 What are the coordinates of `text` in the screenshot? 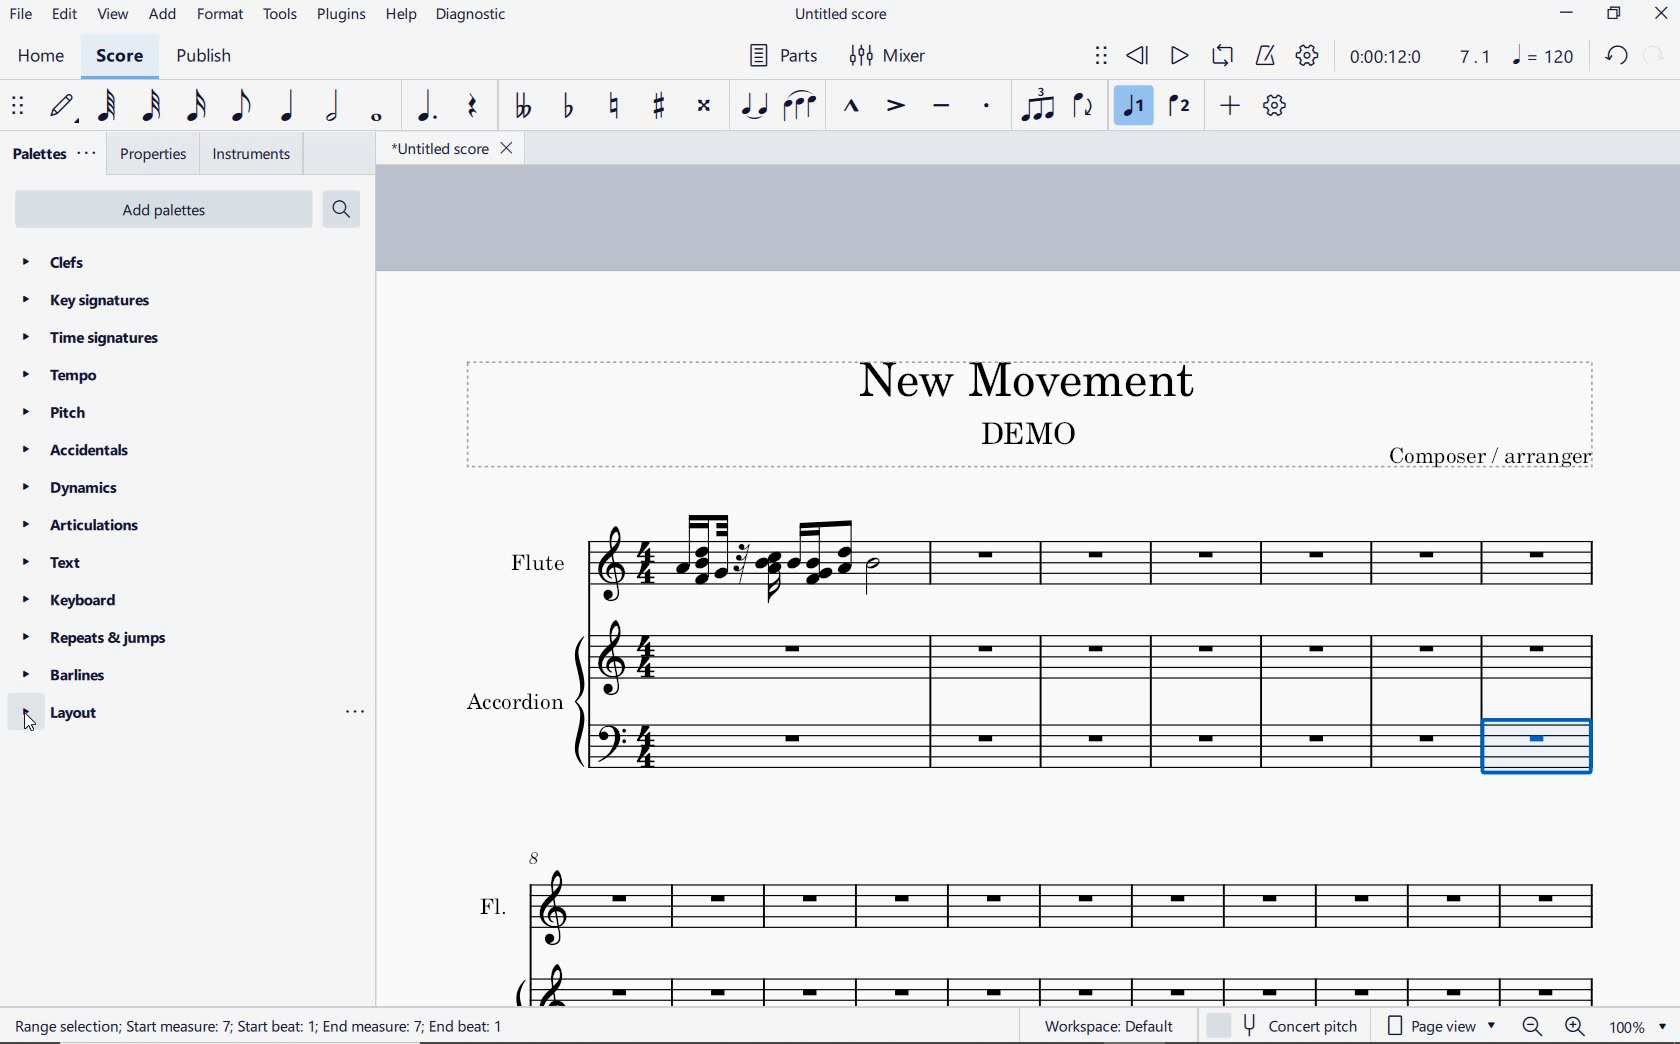 It's located at (1493, 456).